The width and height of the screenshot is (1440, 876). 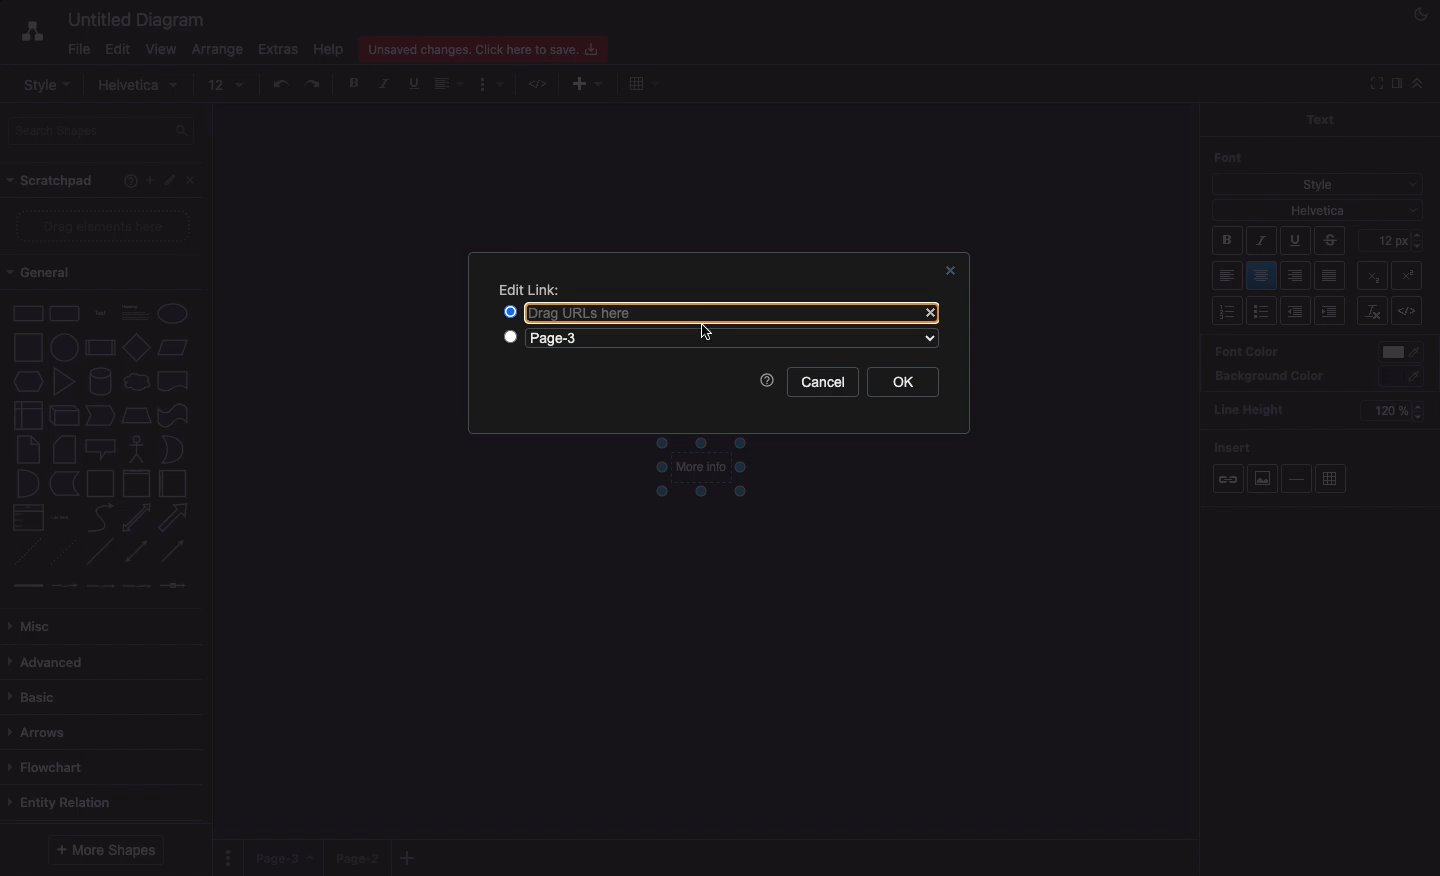 I want to click on card, so click(x=65, y=448).